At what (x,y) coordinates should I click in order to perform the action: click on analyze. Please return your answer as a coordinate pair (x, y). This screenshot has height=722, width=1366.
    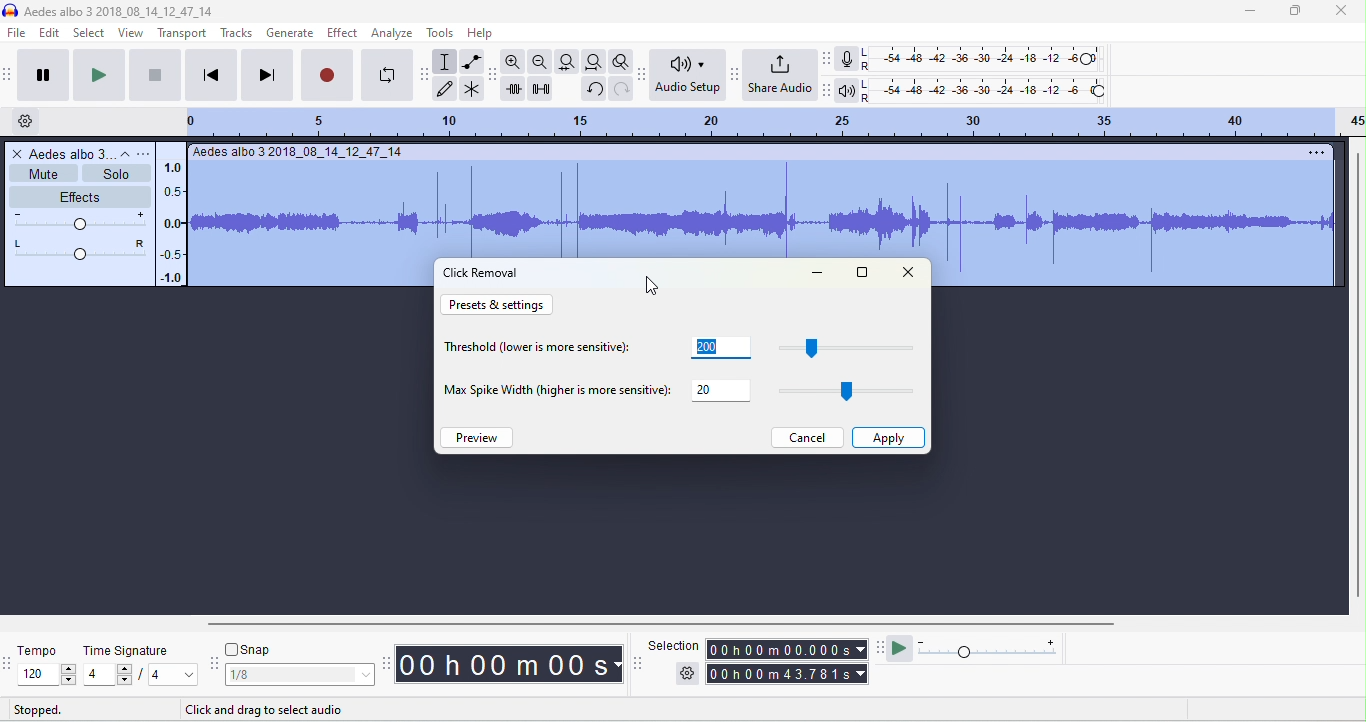
    Looking at the image, I should click on (394, 33).